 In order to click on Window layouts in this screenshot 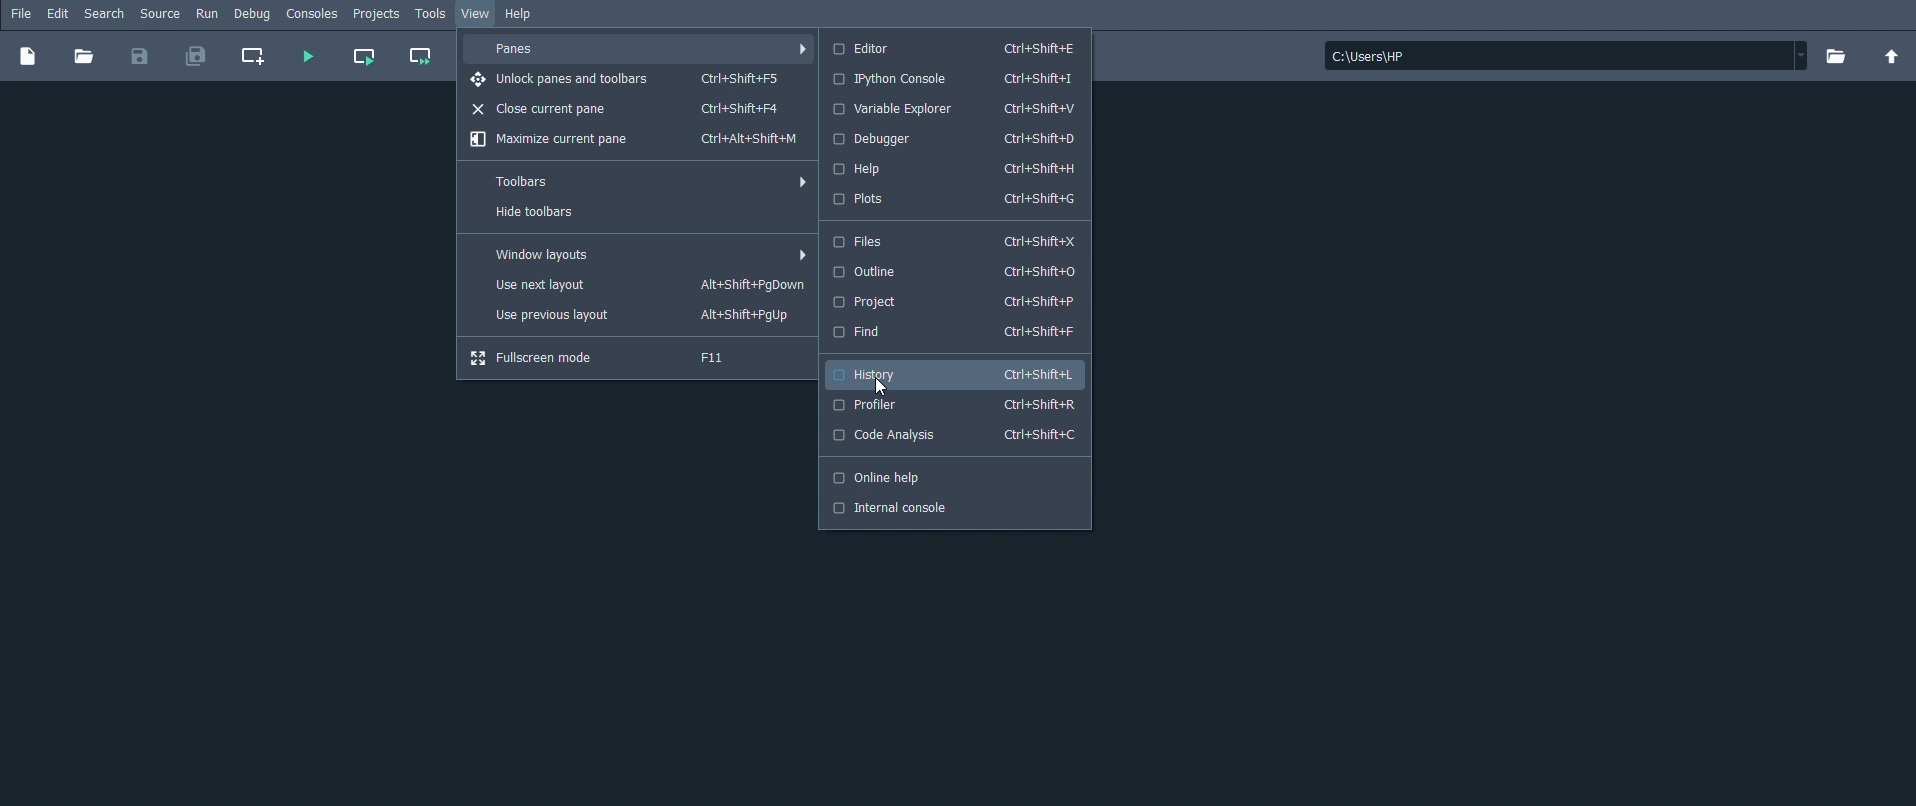, I will do `click(638, 255)`.